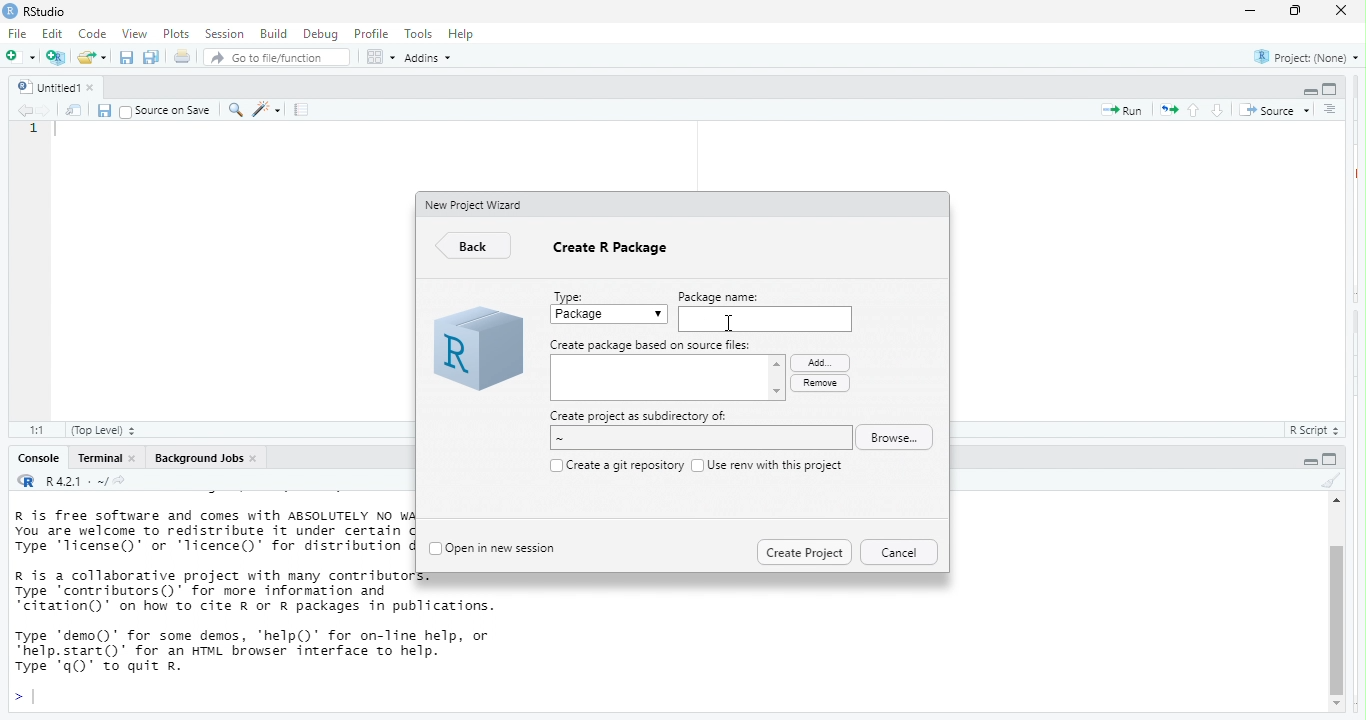 The width and height of the screenshot is (1366, 720). Describe the element at coordinates (639, 416) in the screenshot. I see `Create project as subdirectory of:` at that location.